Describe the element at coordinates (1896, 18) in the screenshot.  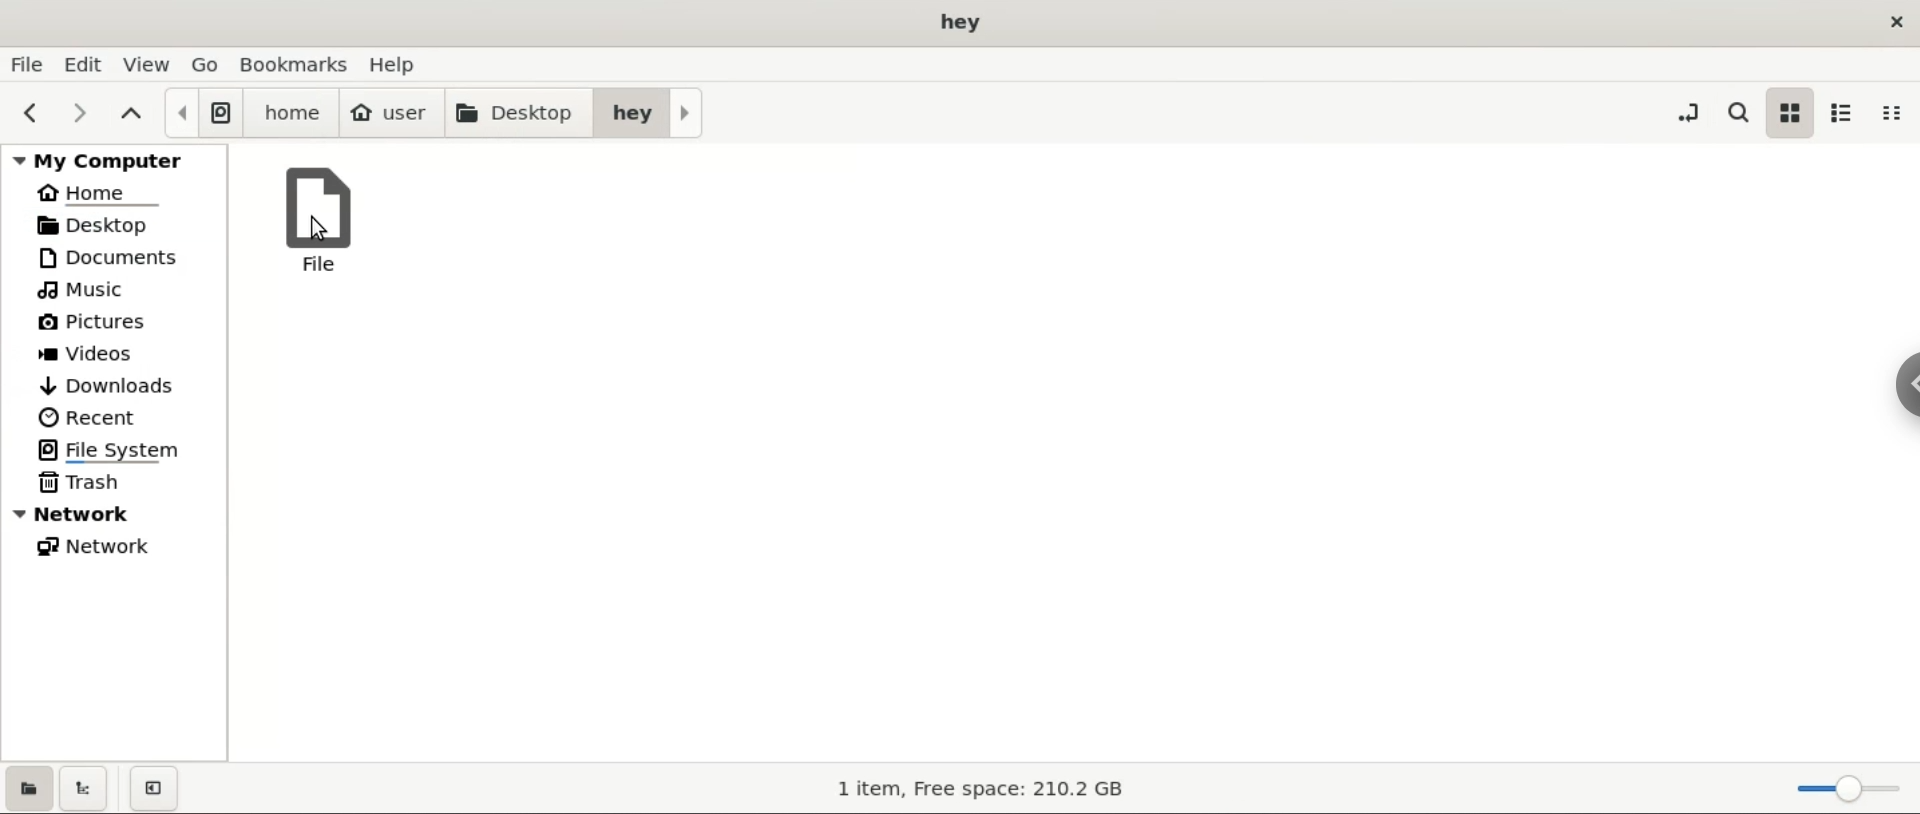
I see `close` at that location.